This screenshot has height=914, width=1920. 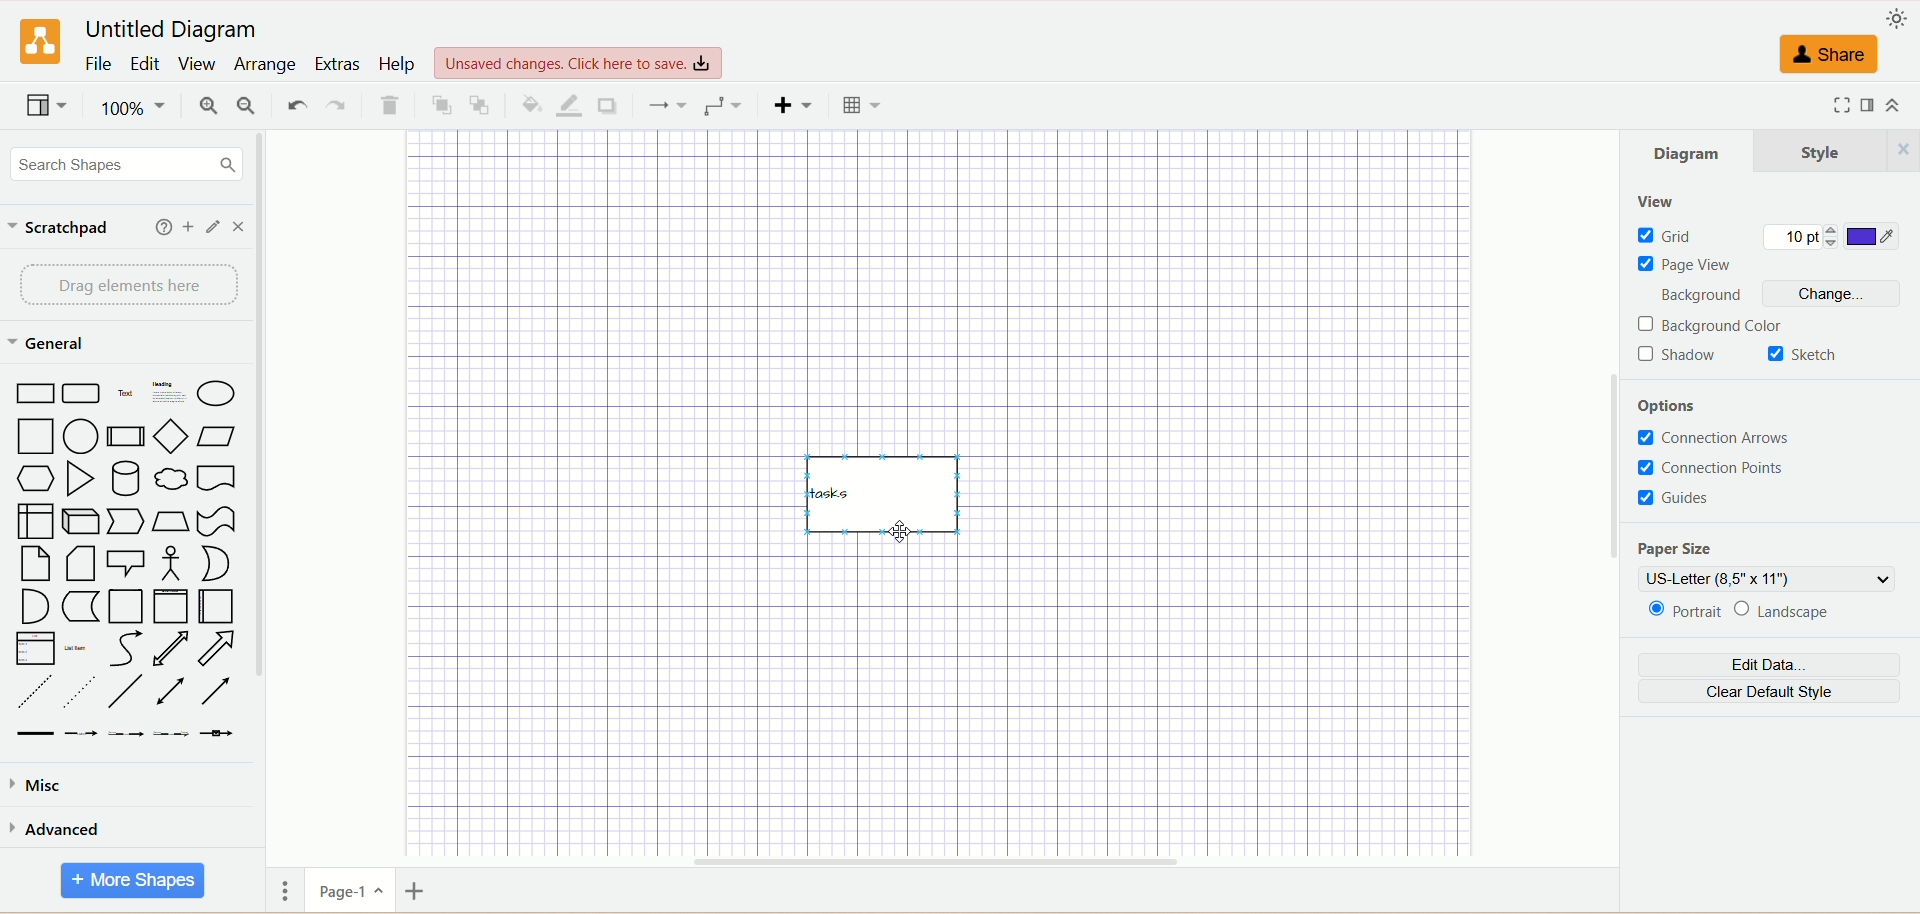 I want to click on redo, so click(x=338, y=104).